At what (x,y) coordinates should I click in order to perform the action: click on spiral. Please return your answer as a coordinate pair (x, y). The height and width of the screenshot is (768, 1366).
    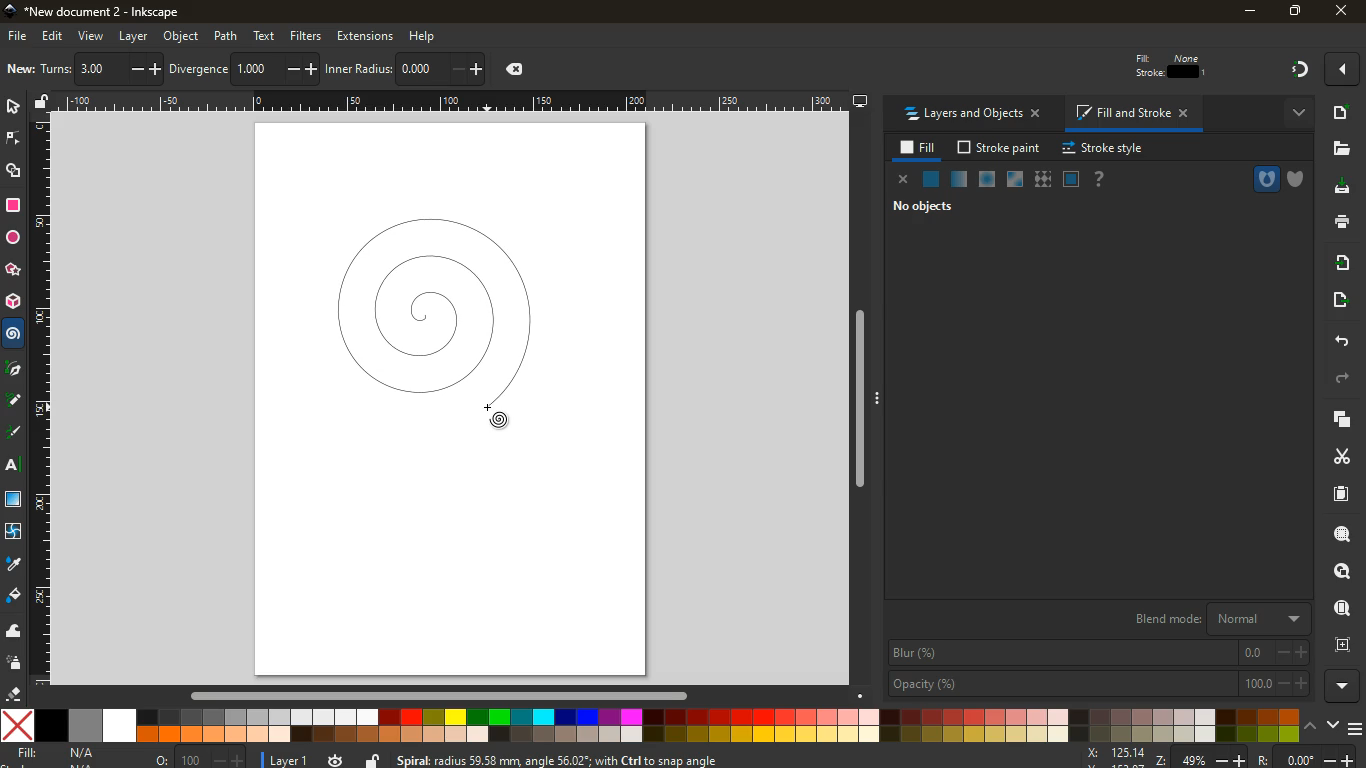
    Looking at the image, I should click on (13, 334).